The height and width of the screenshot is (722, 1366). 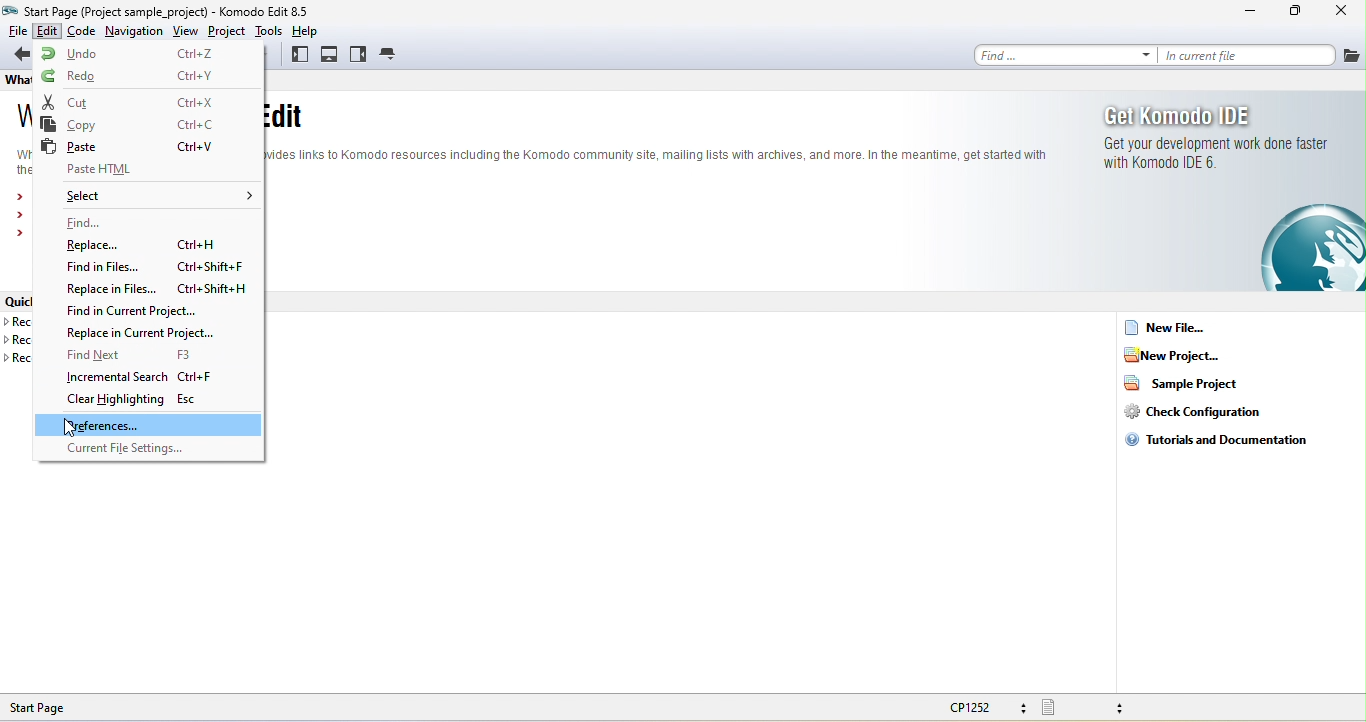 I want to click on back, so click(x=18, y=54).